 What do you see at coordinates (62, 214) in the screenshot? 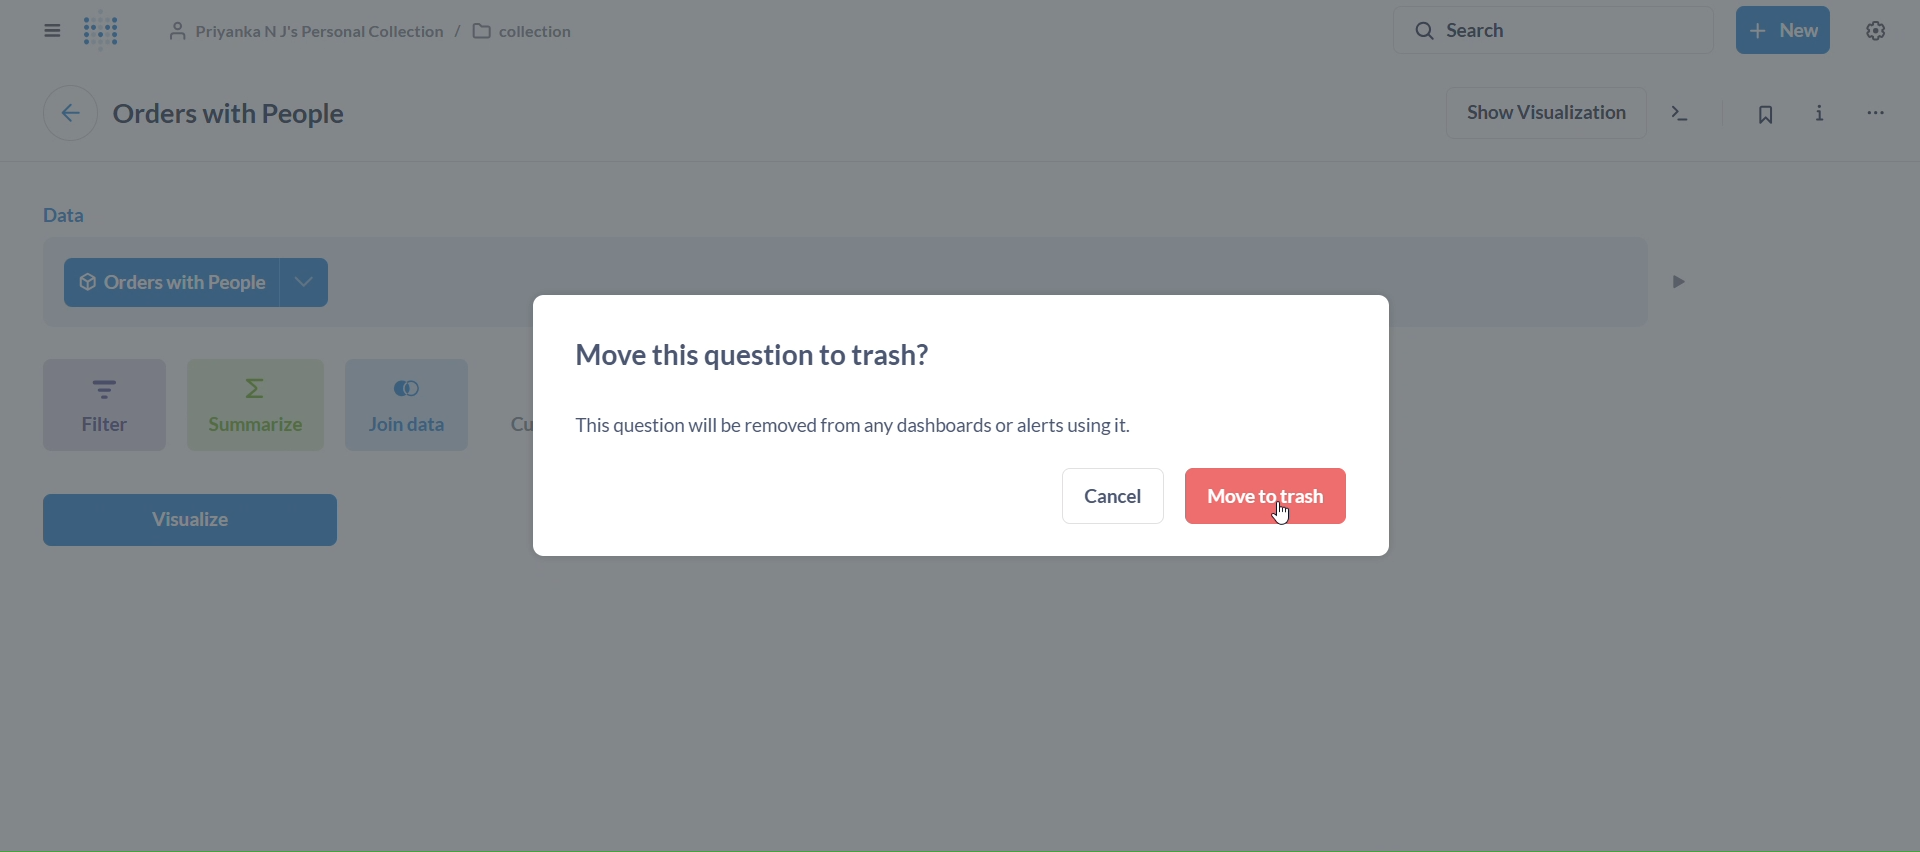
I see `data` at bounding box center [62, 214].